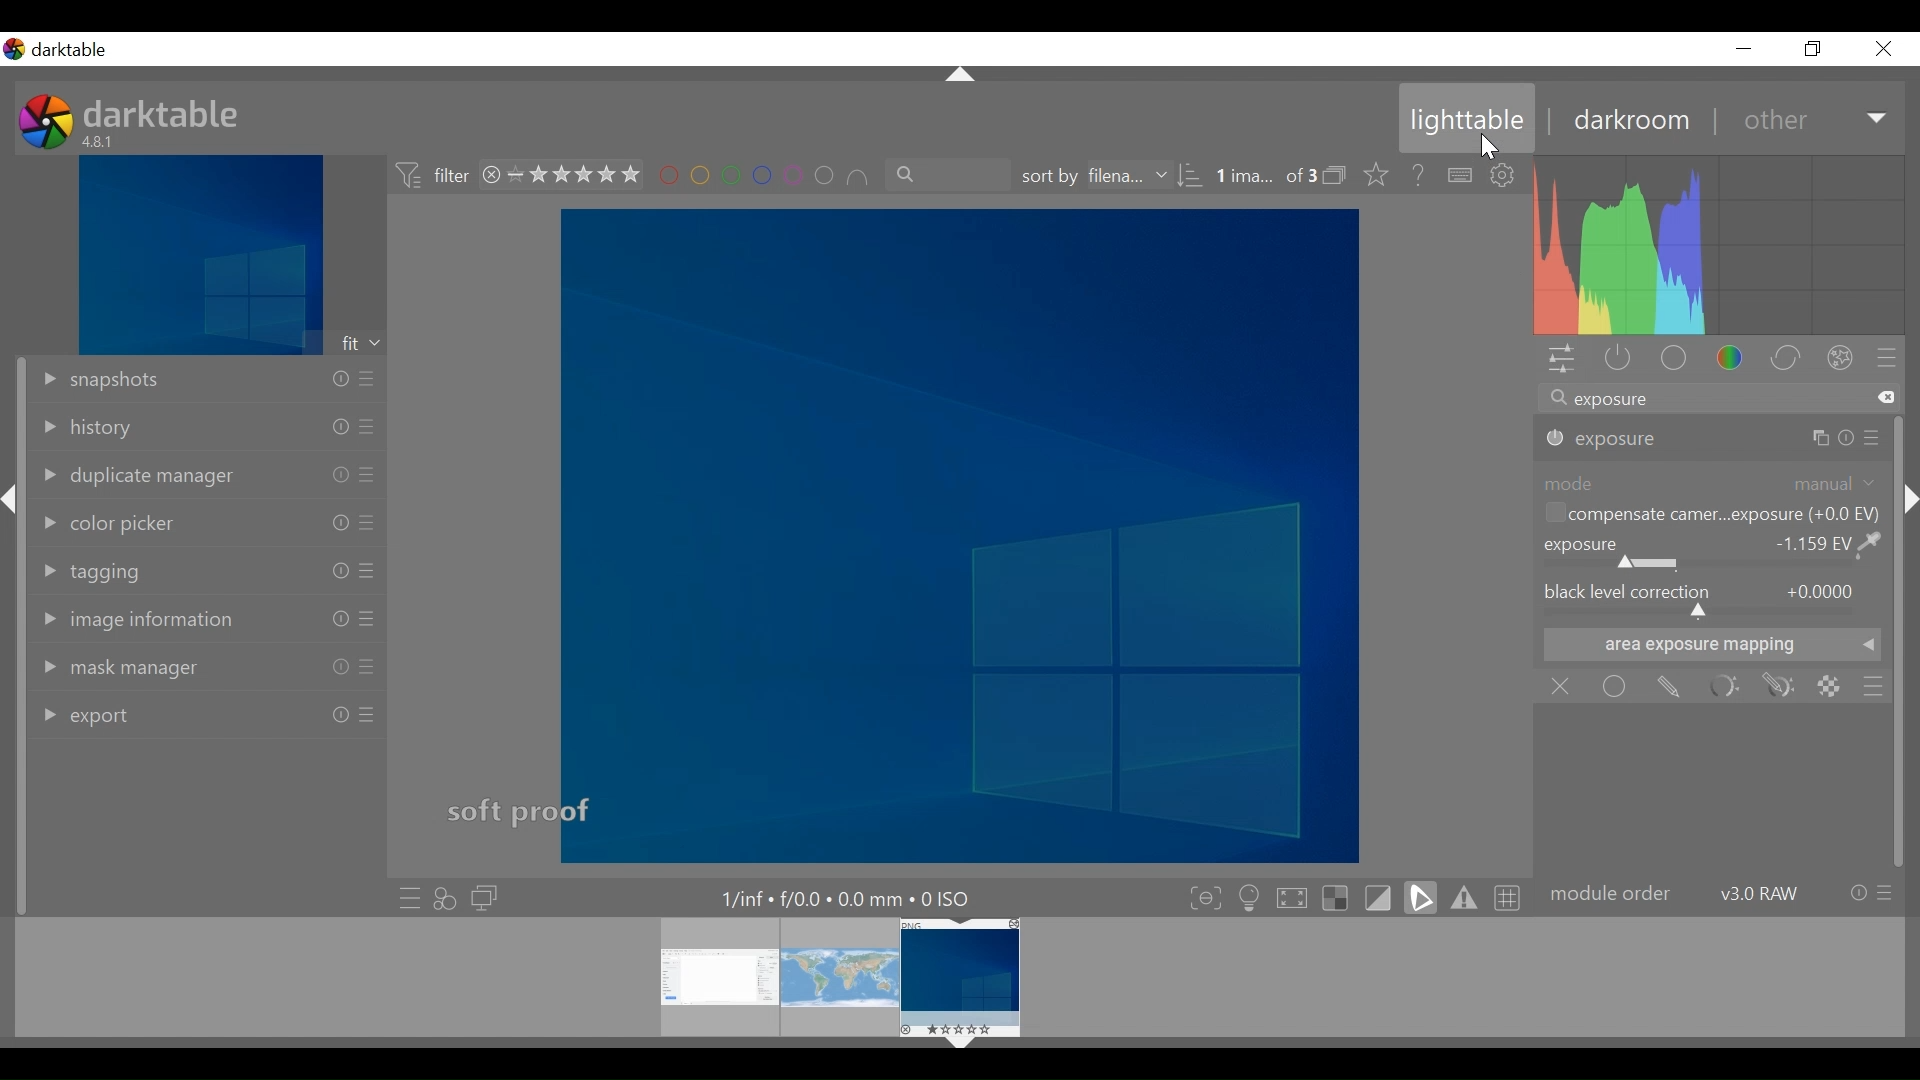 Image resolution: width=1920 pixels, height=1080 pixels. Describe the element at coordinates (1821, 592) in the screenshot. I see `+0.0000` at that location.